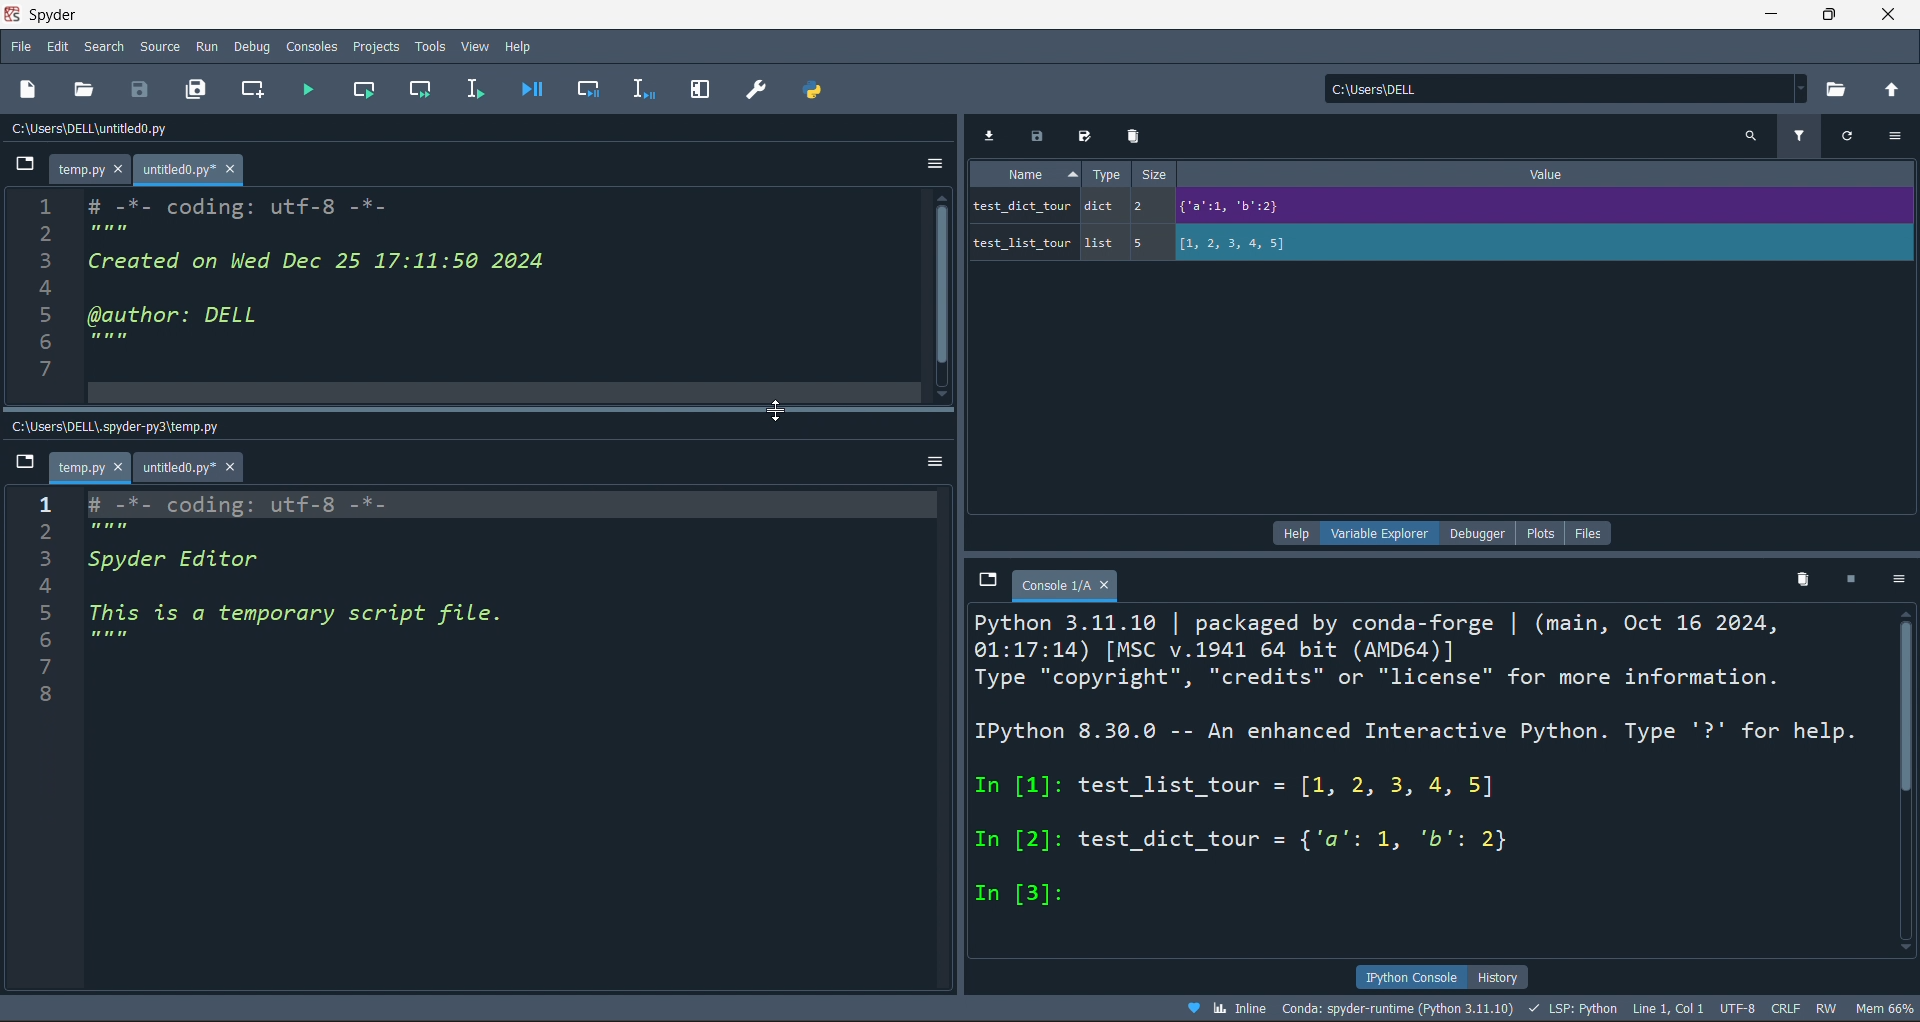 This screenshot has width=1920, height=1022. I want to click on tab, so click(1068, 584).